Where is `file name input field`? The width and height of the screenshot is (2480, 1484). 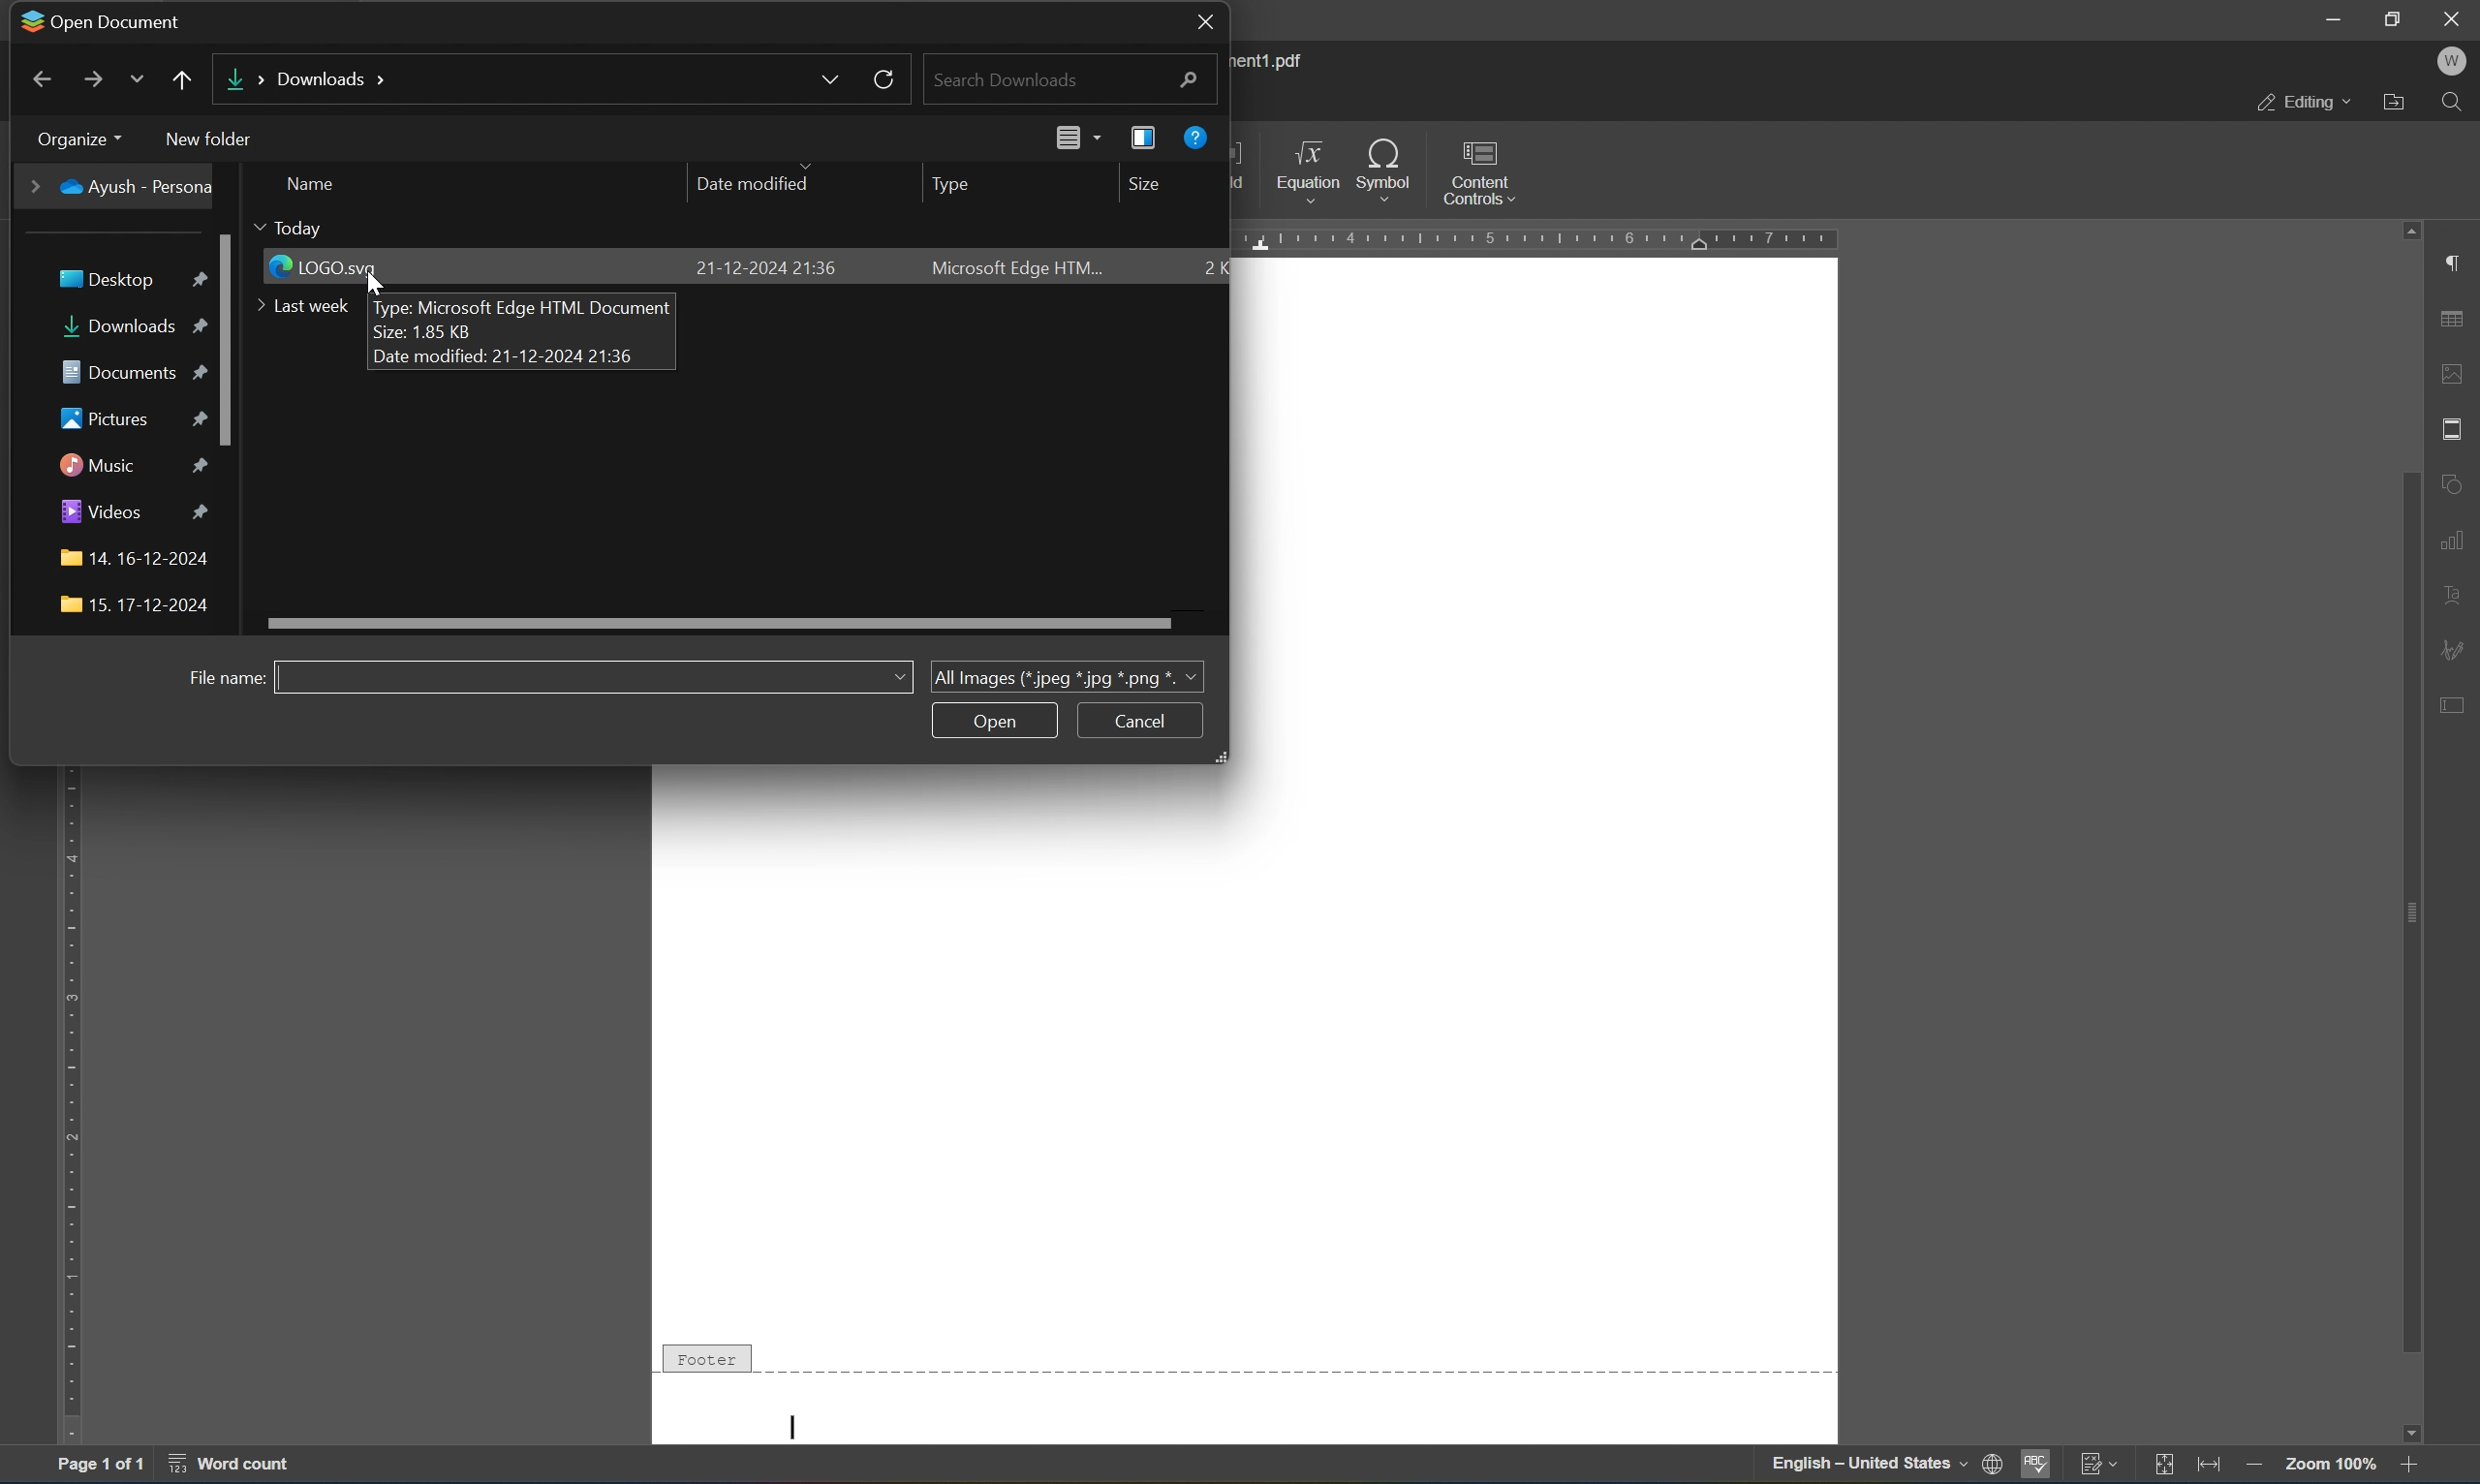
file name input field is located at coordinates (593, 679).